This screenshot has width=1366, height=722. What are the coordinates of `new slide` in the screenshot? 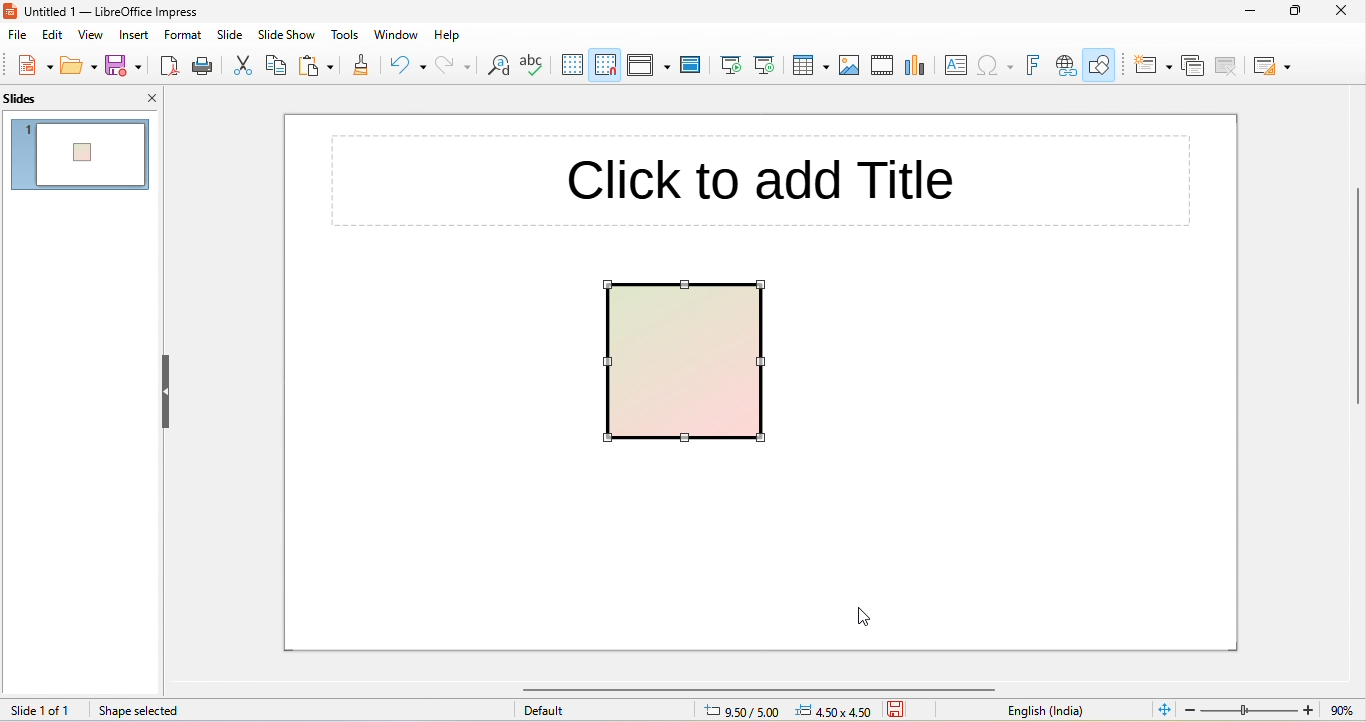 It's located at (1152, 65).